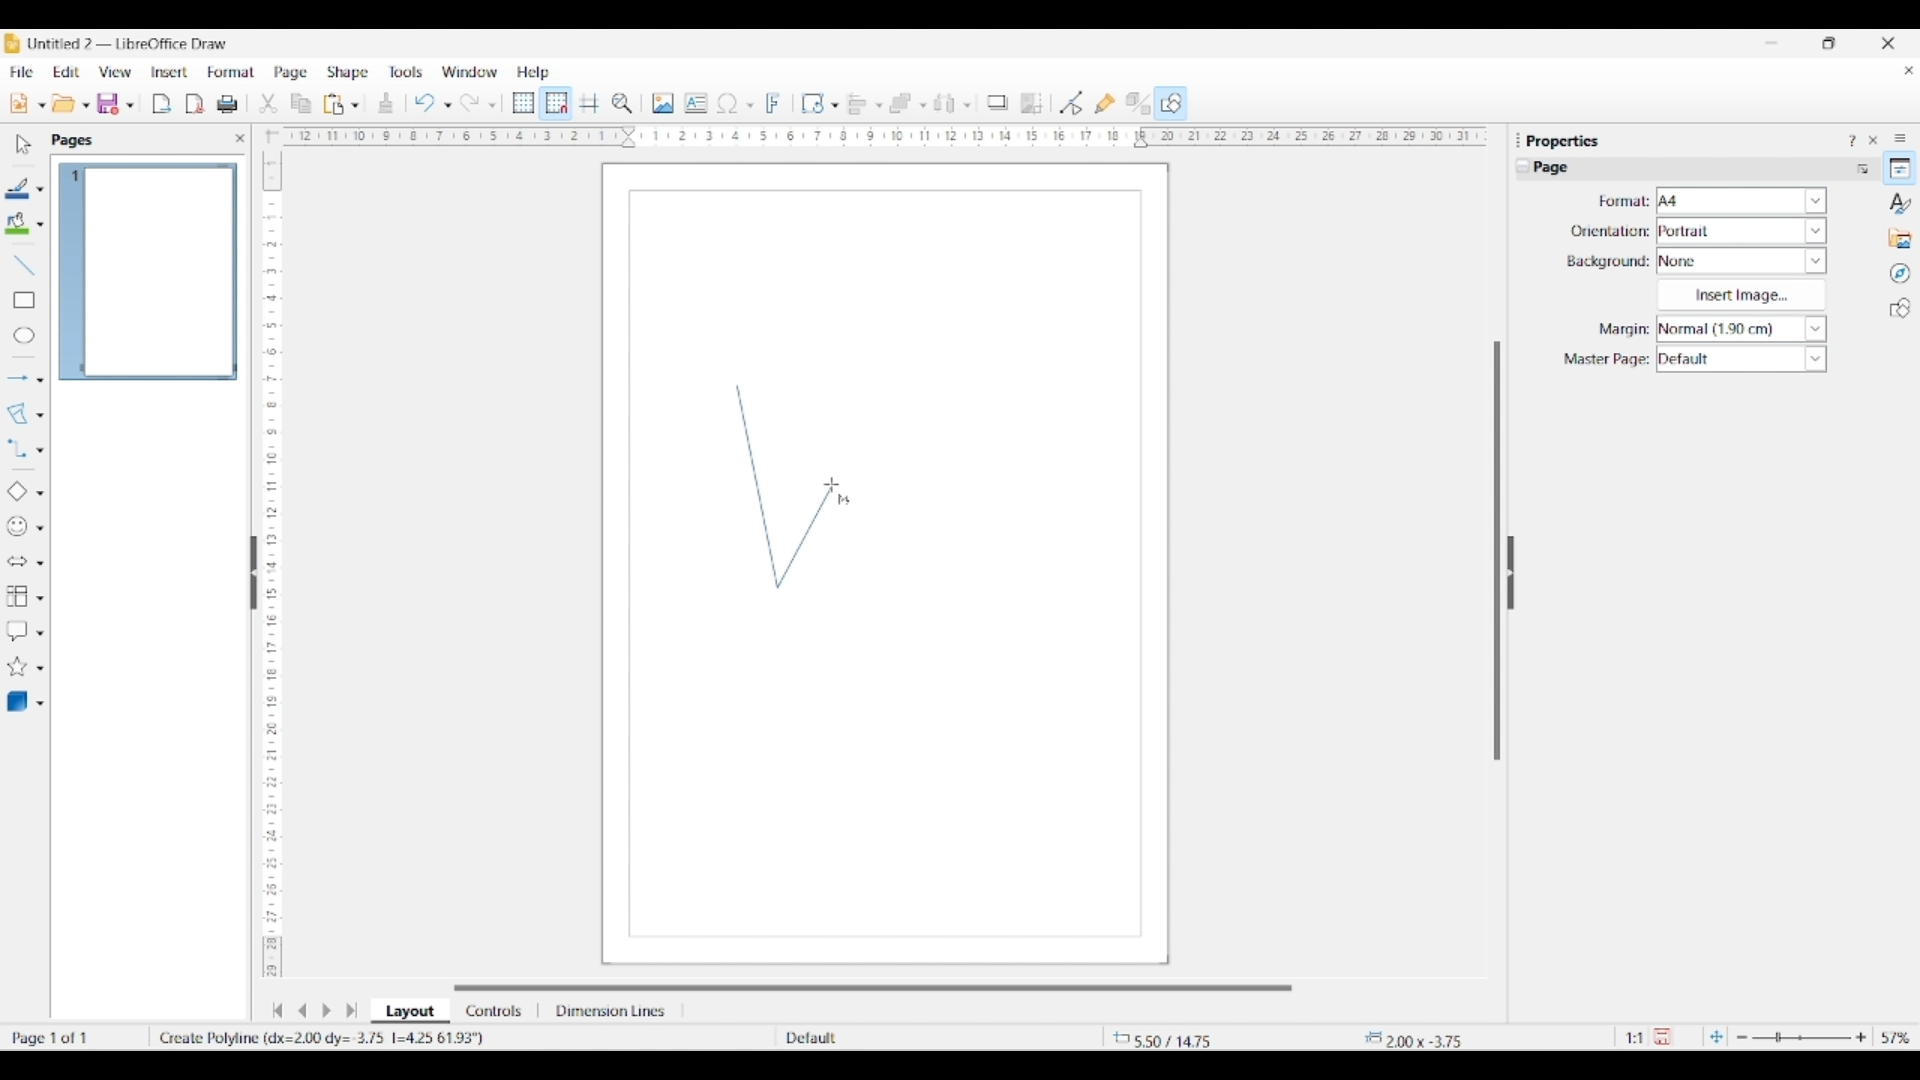 This screenshot has height=1080, width=1920. Describe the element at coordinates (1742, 200) in the screenshot. I see `Format options` at that location.